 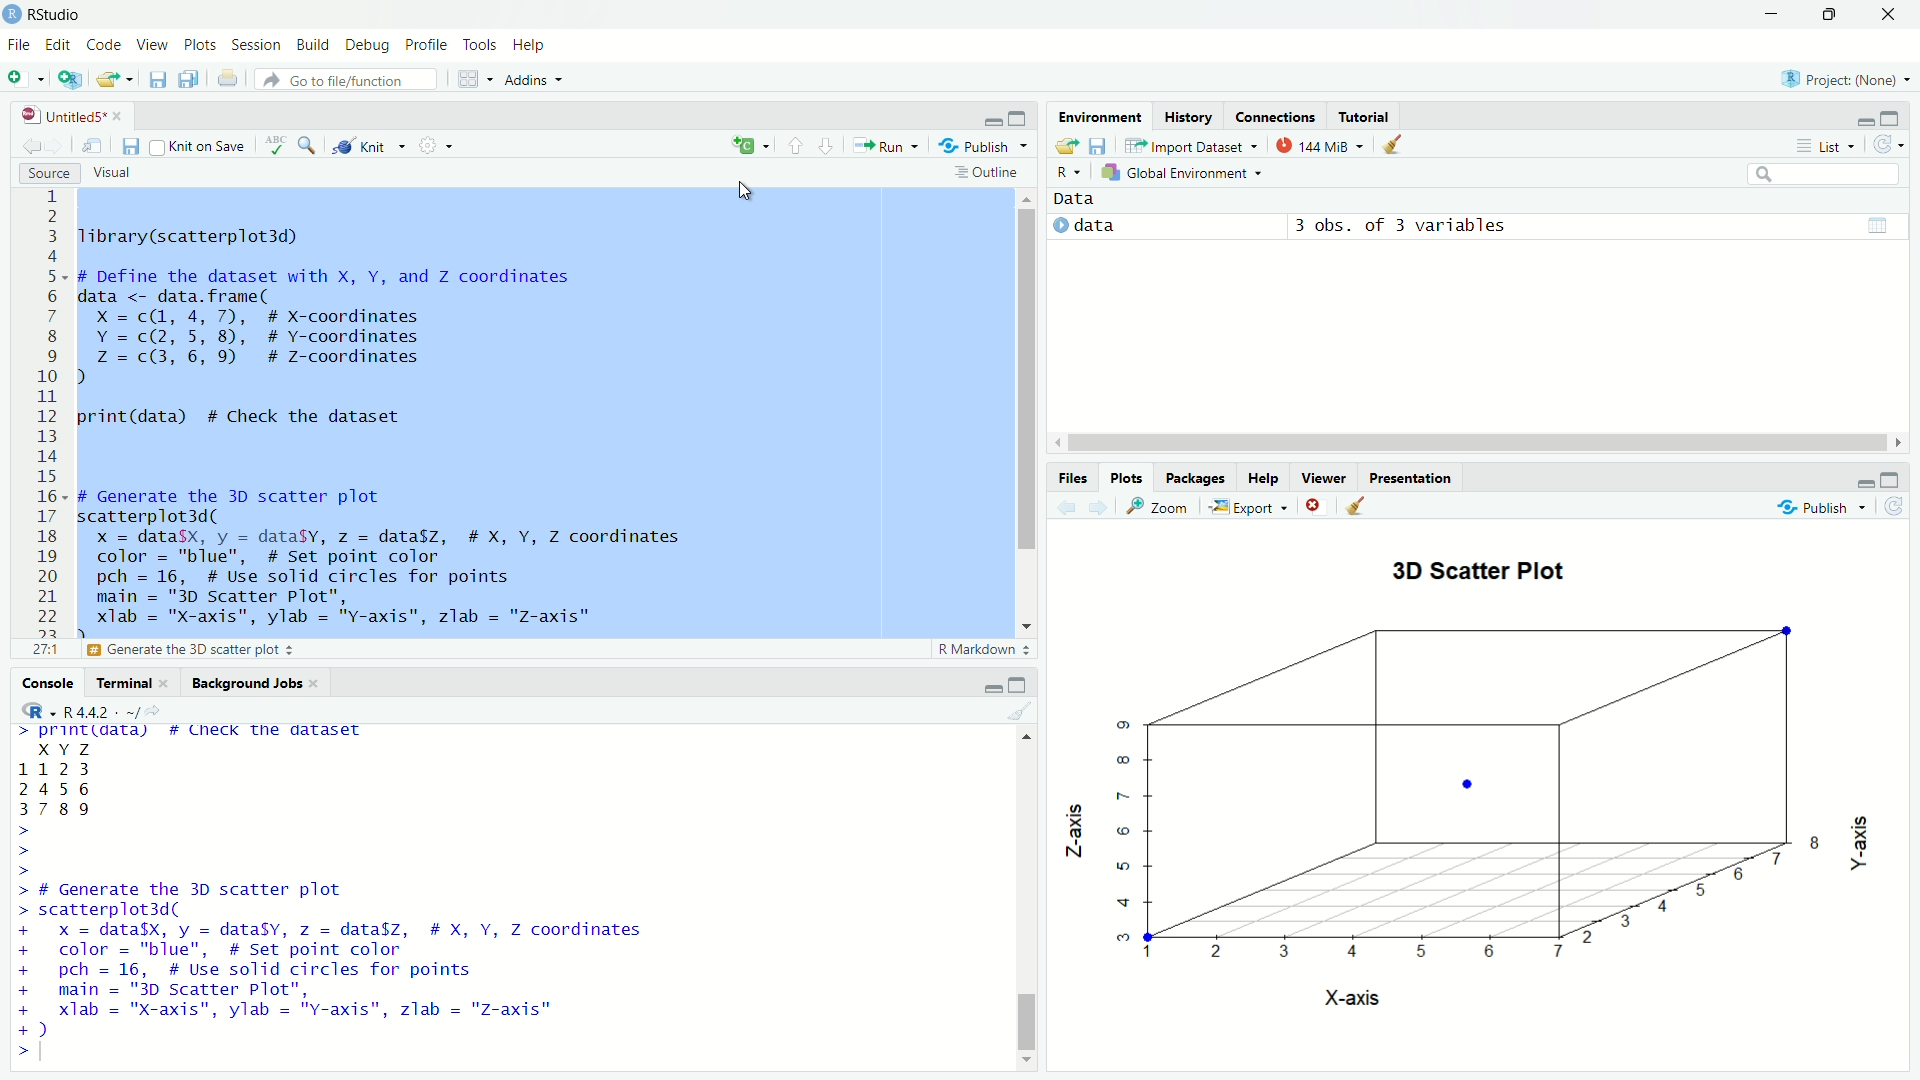 What do you see at coordinates (58, 812) in the screenshot?
I see `3789` at bounding box center [58, 812].